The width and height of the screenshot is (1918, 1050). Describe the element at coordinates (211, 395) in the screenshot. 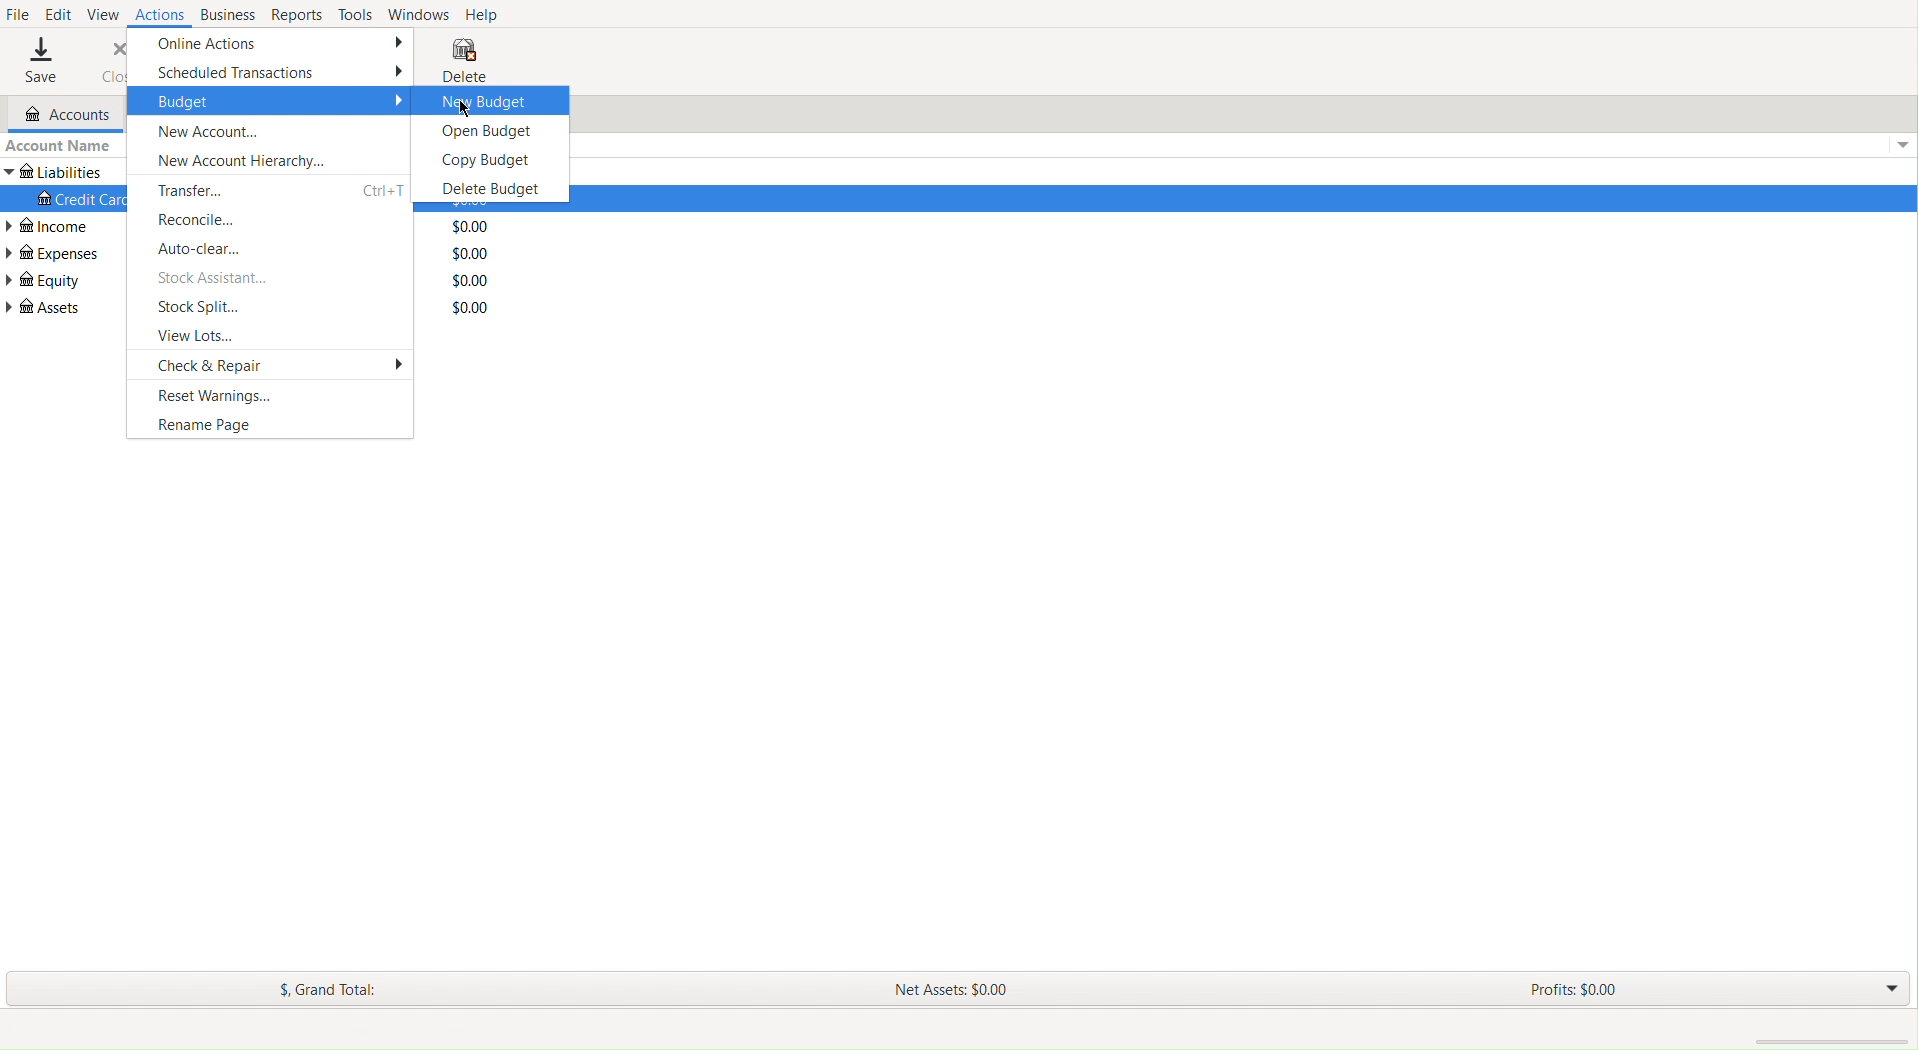

I see `Reset Warnings` at that location.